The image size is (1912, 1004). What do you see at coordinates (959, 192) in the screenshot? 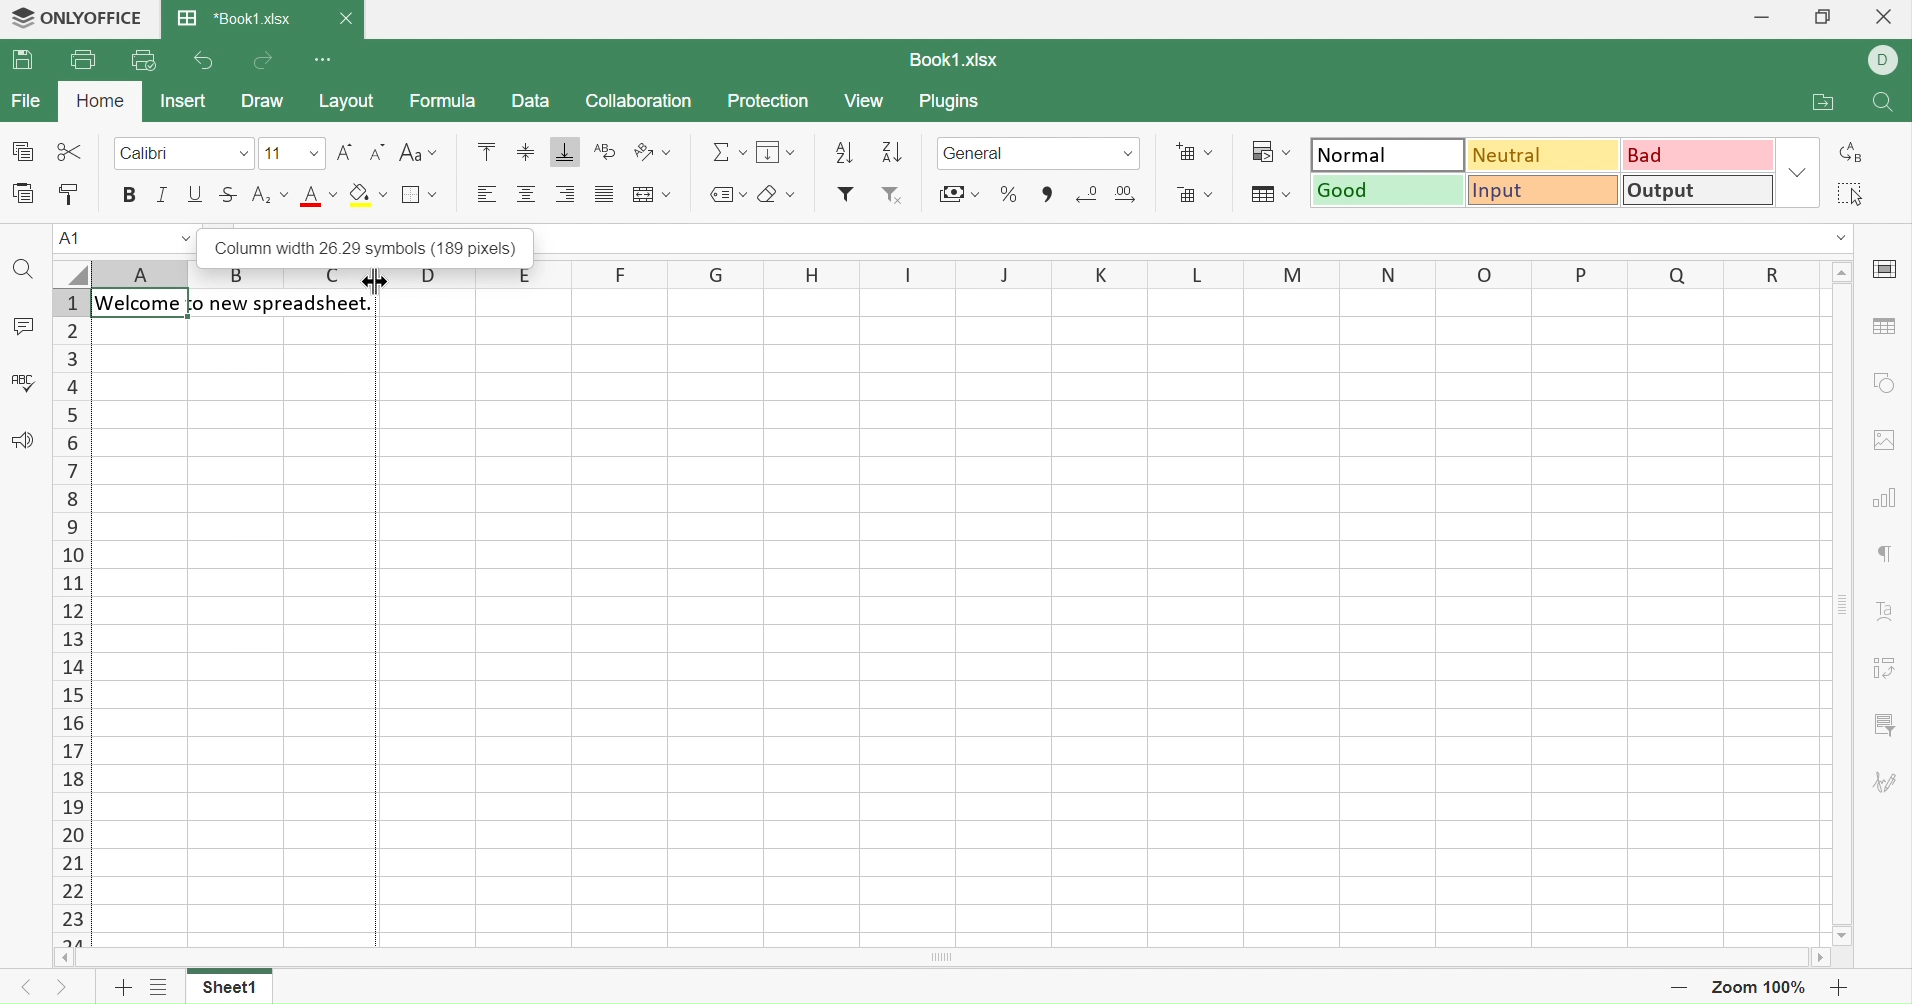
I see `Accounting style` at bounding box center [959, 192].